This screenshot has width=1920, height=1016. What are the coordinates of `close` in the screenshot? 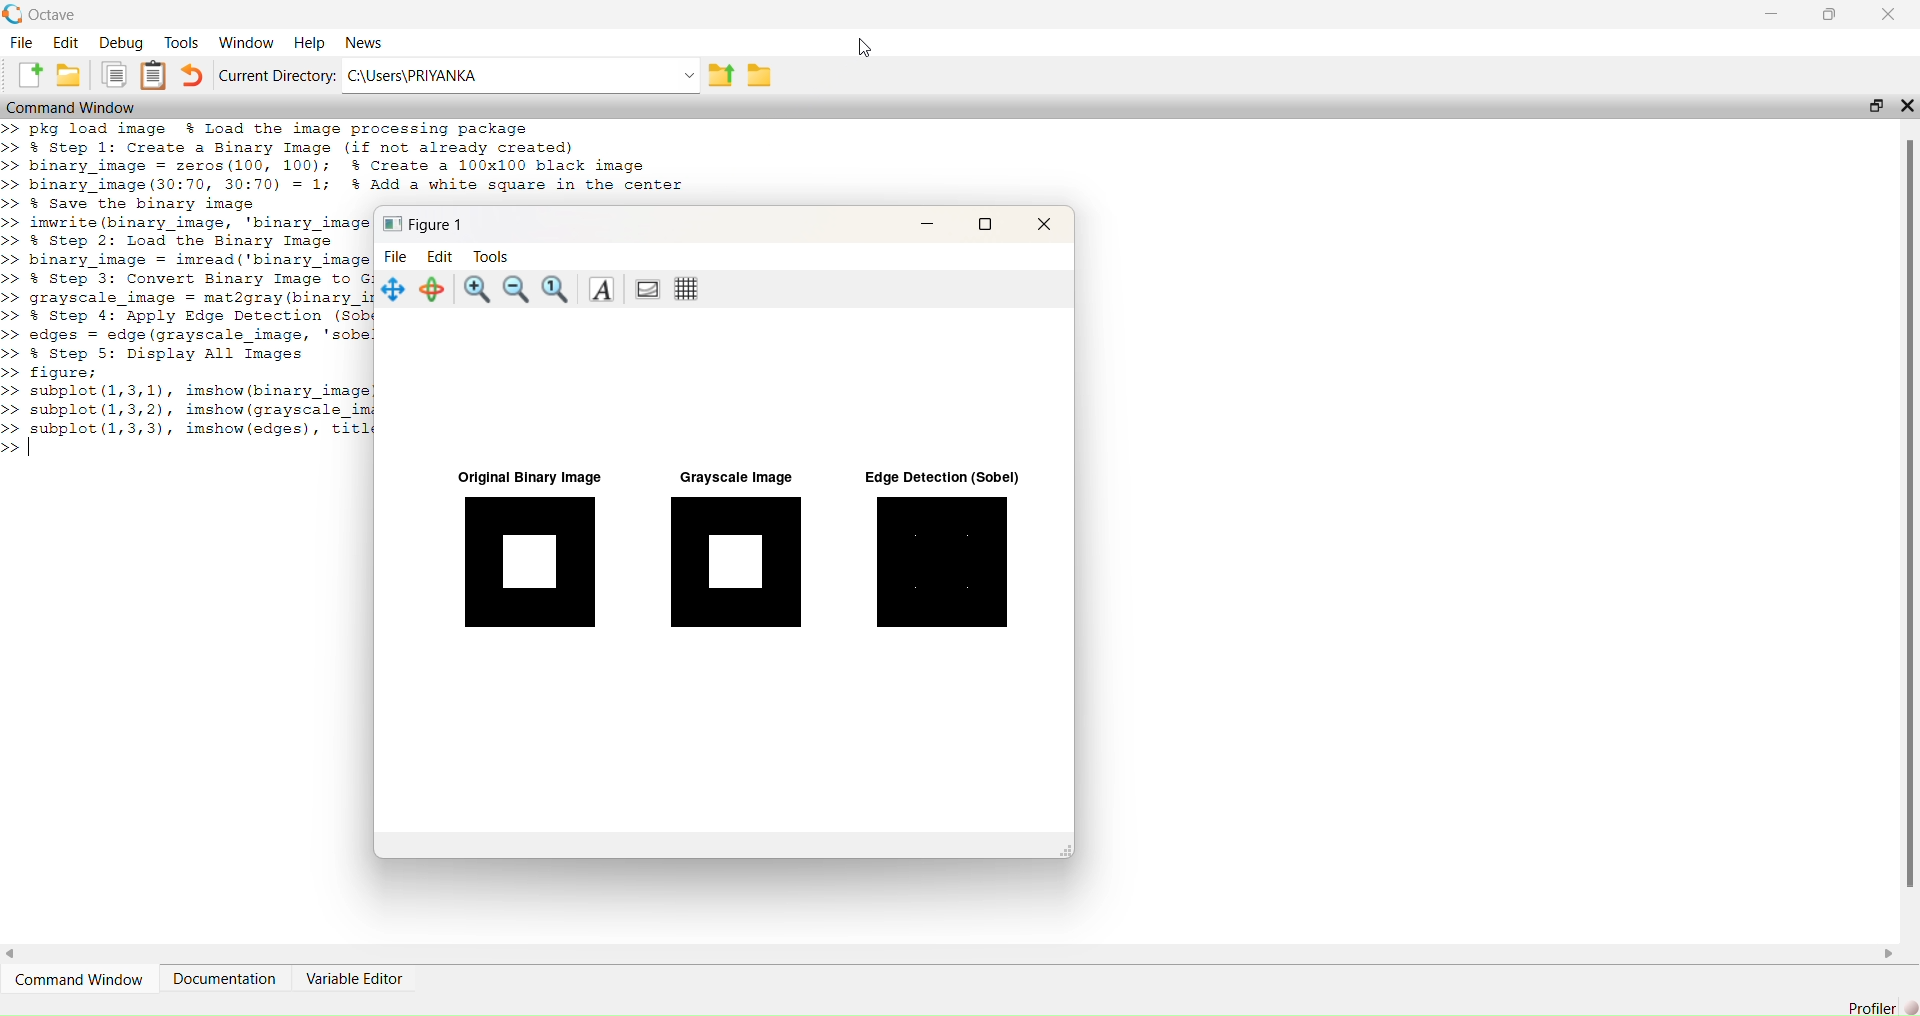 It's located at (1048, 226).